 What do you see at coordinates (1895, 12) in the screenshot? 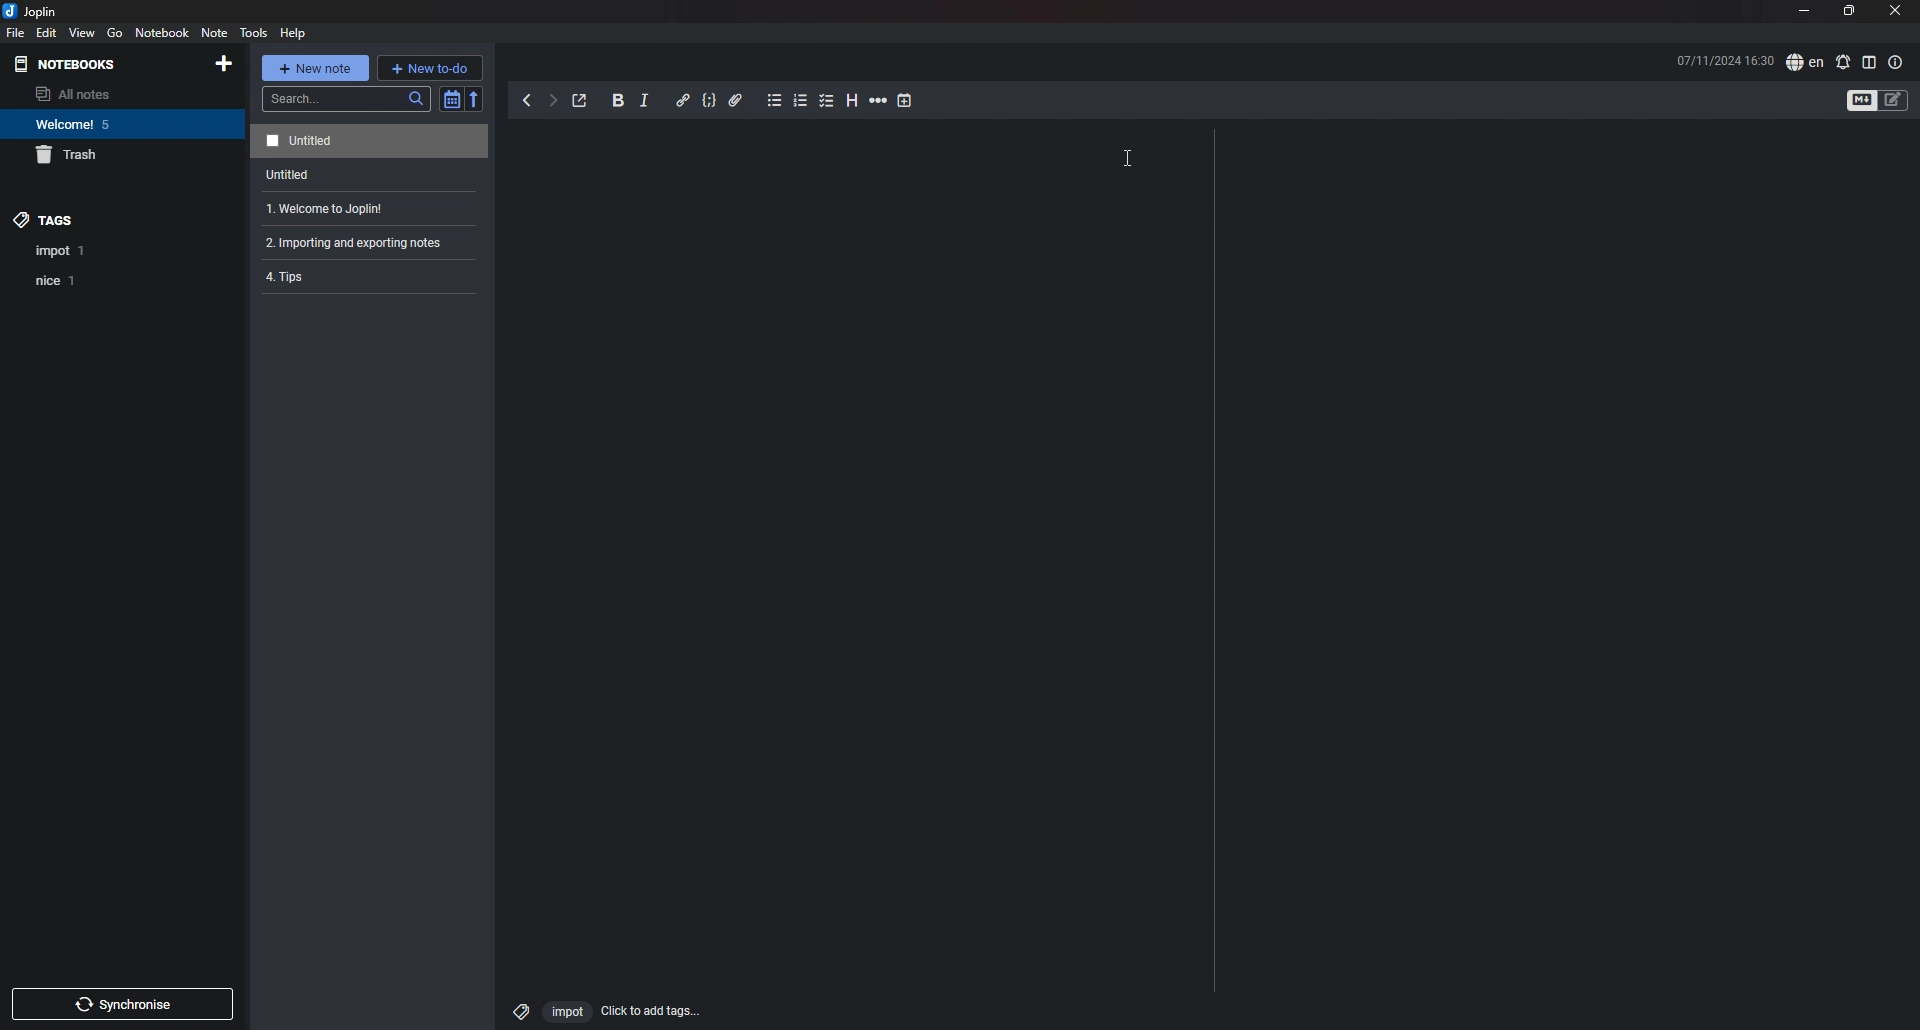
I see `close` at bounding box center [1895, 12].